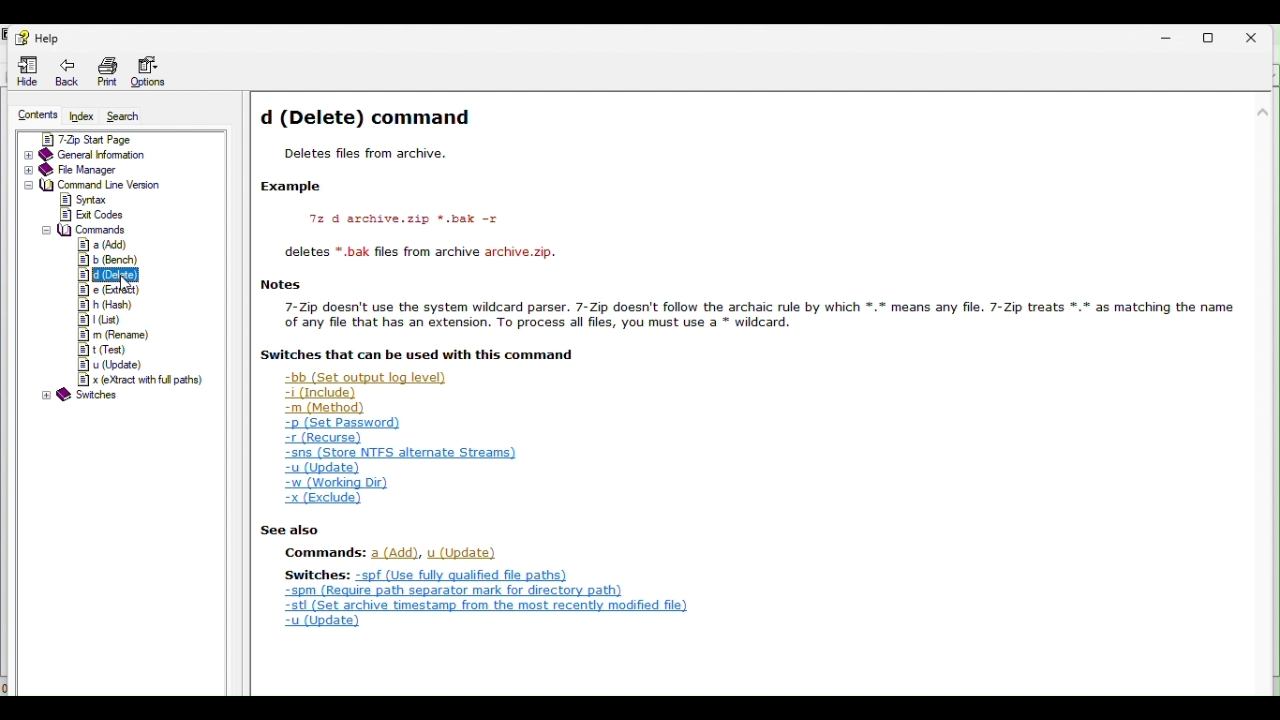 The image size is (1280, 720). I want to click on Commands, so click(316, 552).